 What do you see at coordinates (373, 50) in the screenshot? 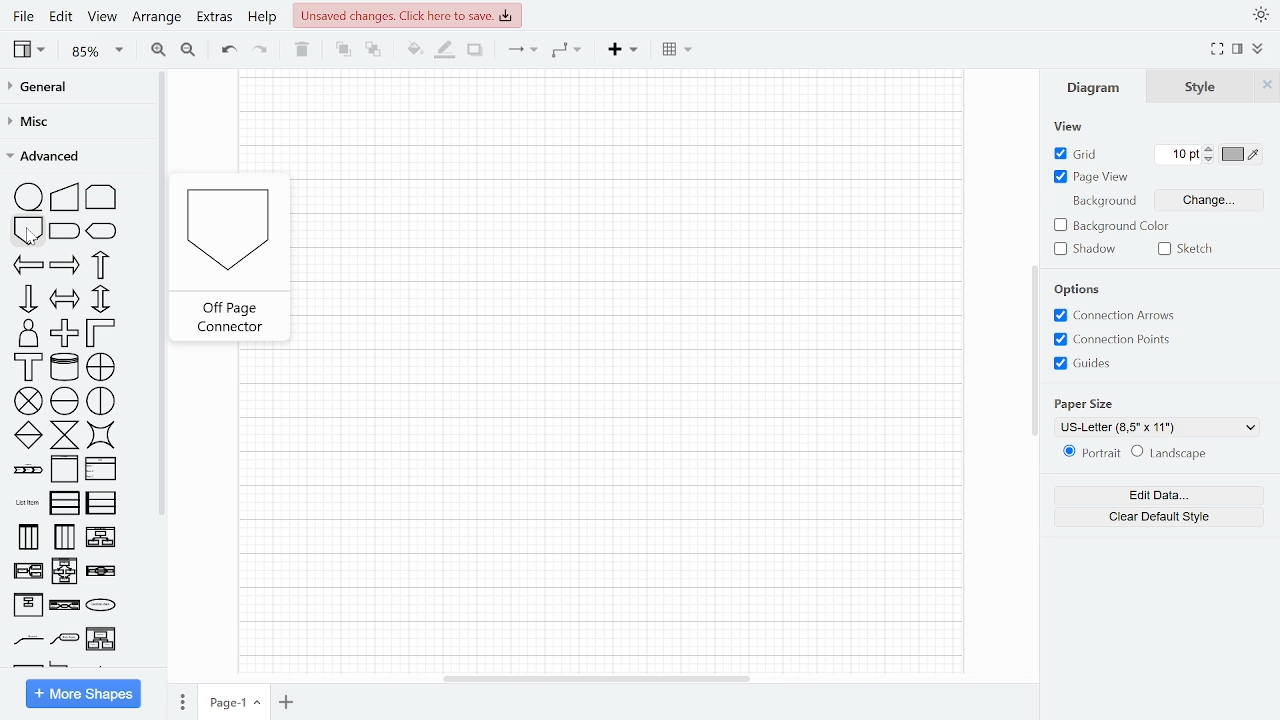
I see `TO back` at bounding box center [373, 50].